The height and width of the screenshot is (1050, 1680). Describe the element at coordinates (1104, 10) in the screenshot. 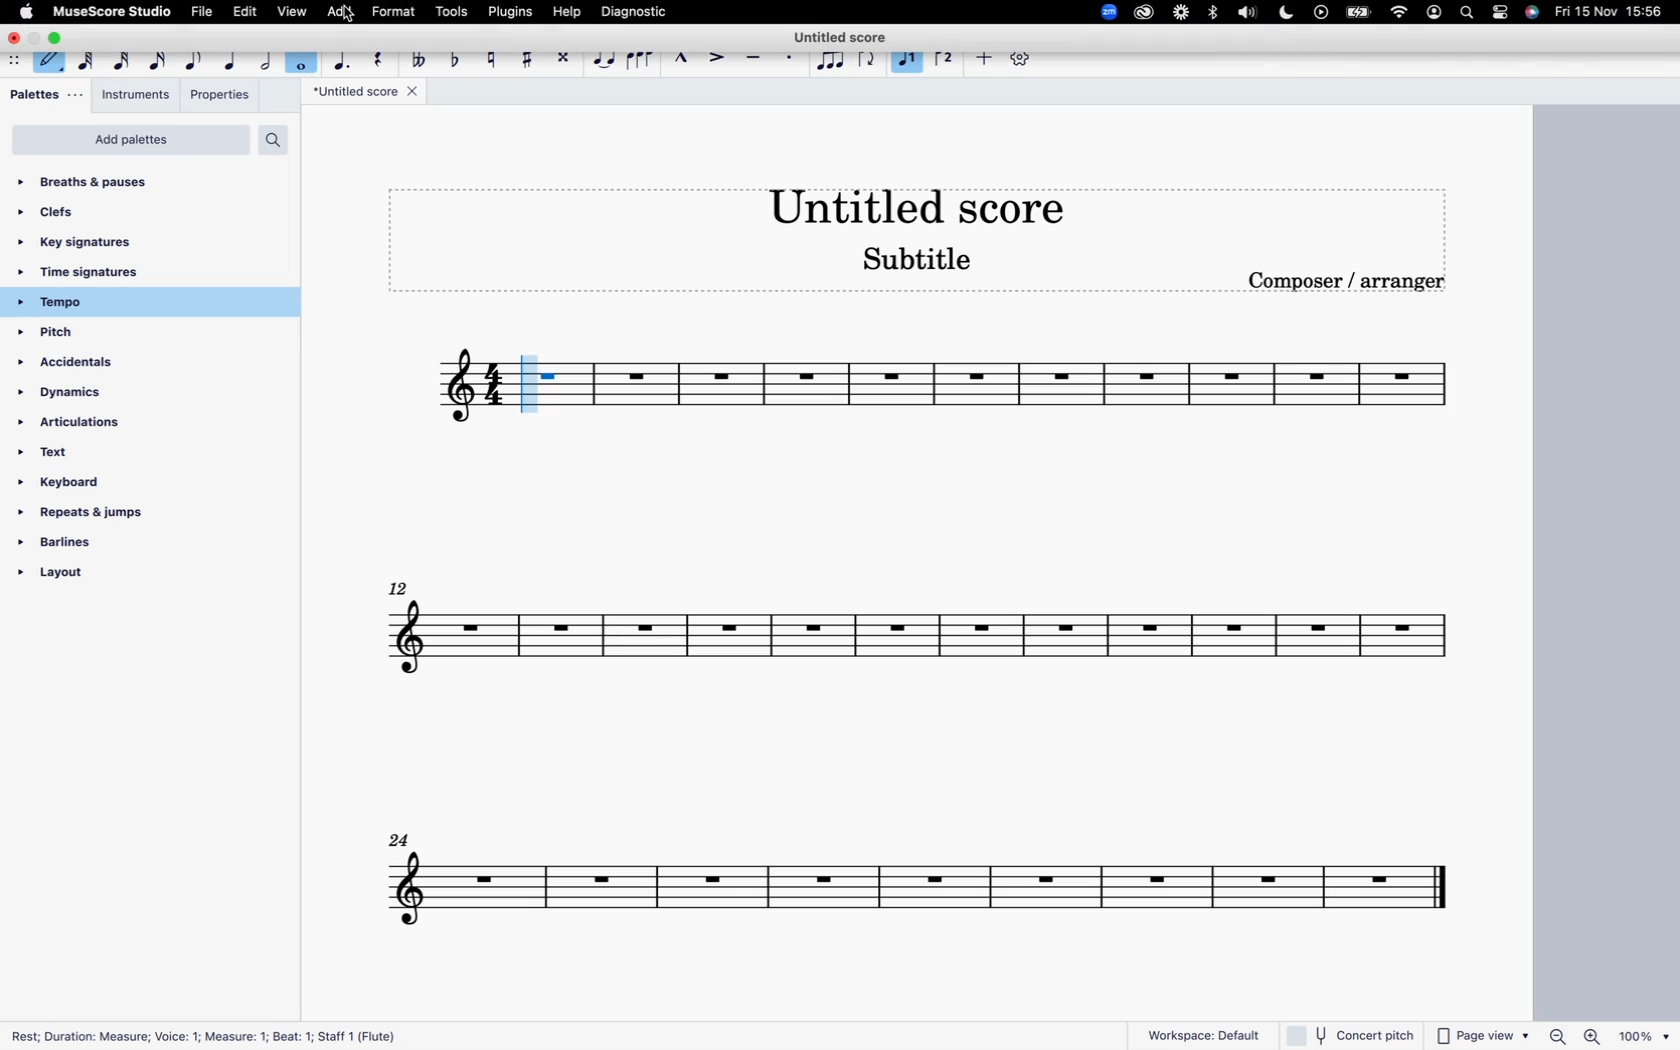

I see `zoom` at that location.